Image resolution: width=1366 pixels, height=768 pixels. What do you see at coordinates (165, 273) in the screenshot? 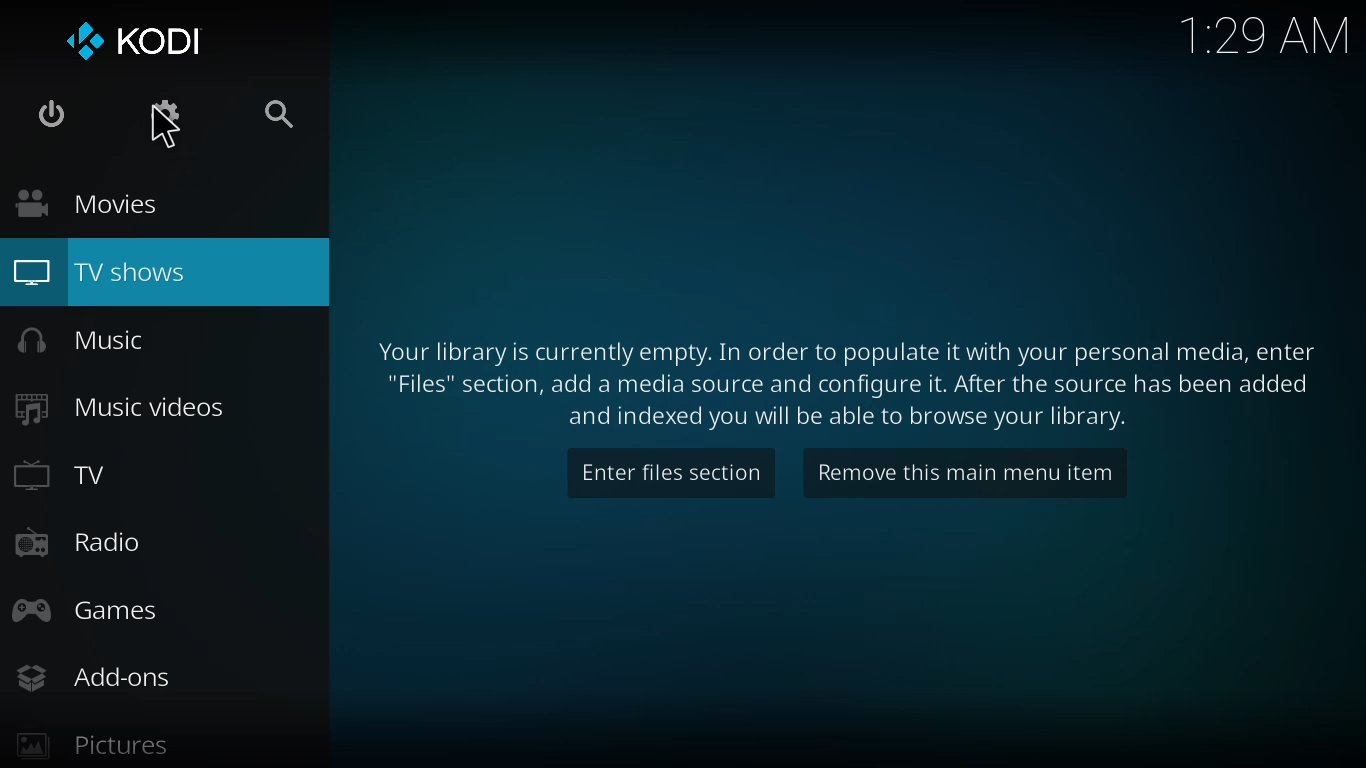
I see `tv shows` at bounding box center [165, 273].